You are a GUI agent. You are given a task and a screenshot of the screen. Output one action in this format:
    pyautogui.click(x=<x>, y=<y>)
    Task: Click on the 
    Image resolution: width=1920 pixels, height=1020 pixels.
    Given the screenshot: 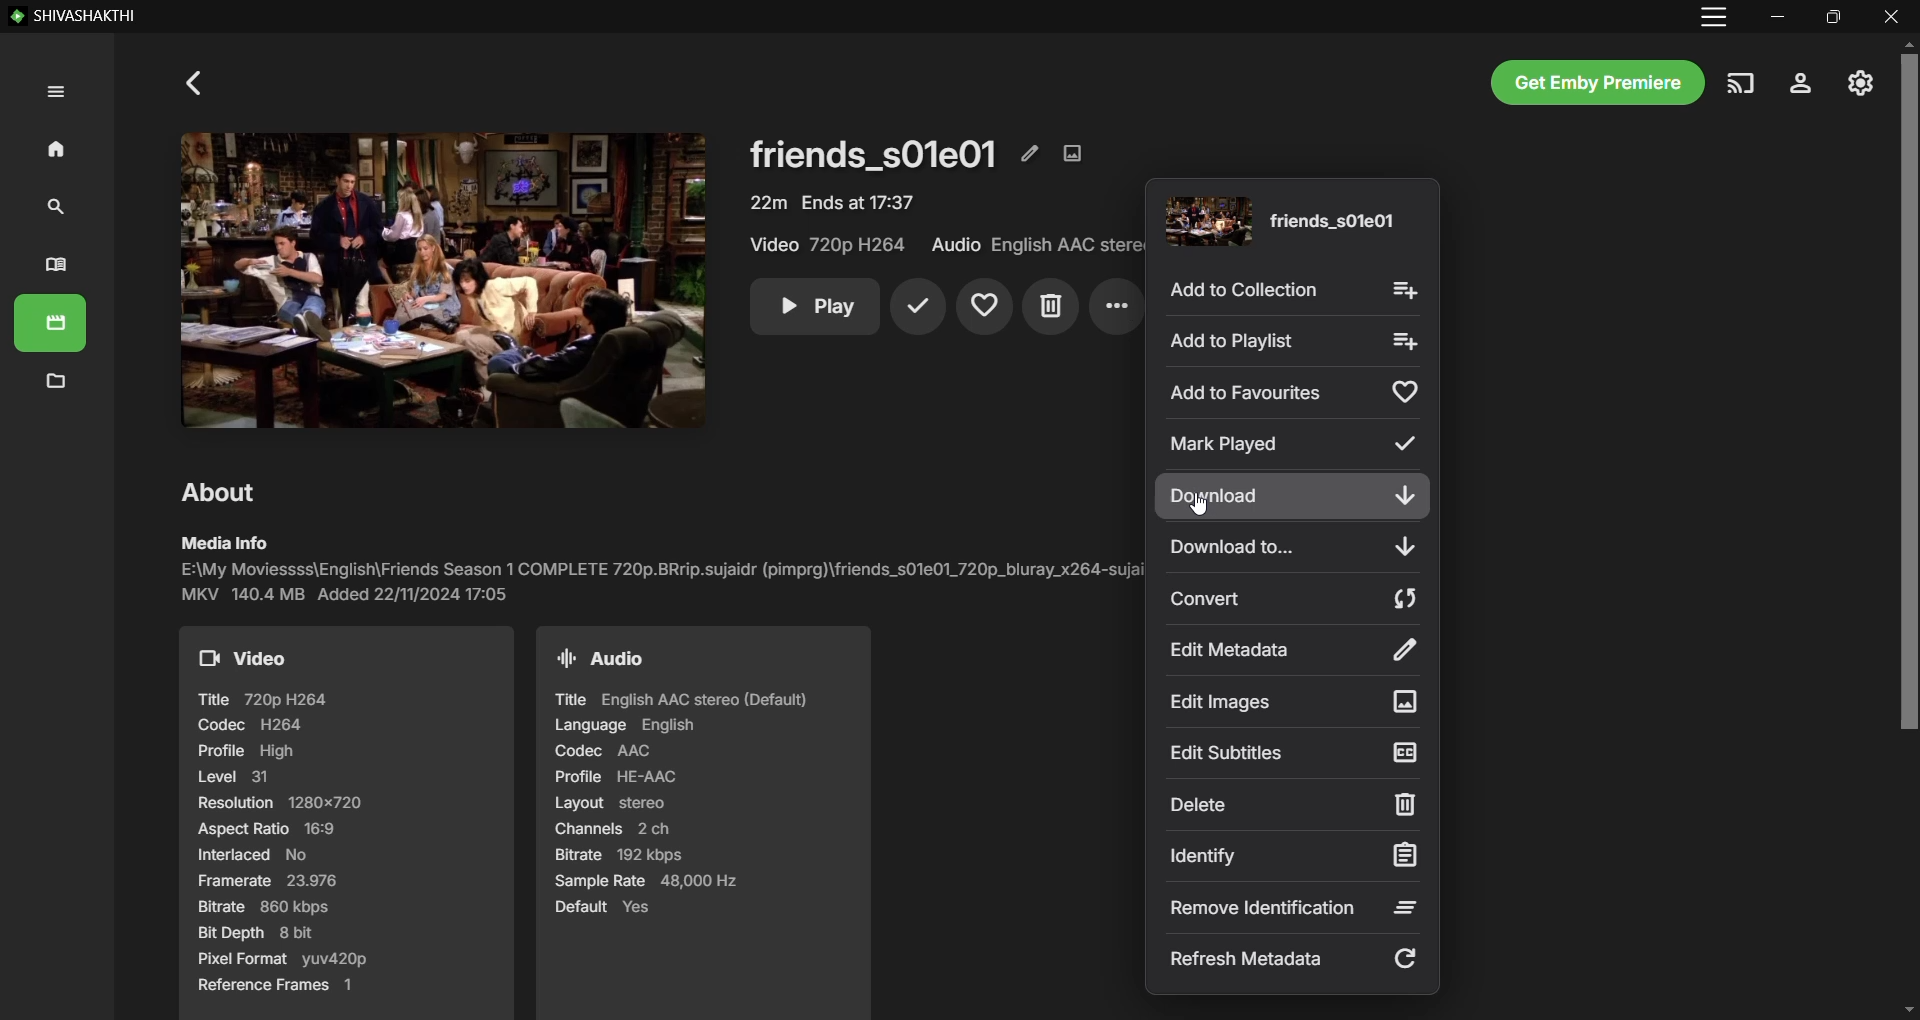 What is the action you would take?
    pyautogui.click(x=199, y=84)
    